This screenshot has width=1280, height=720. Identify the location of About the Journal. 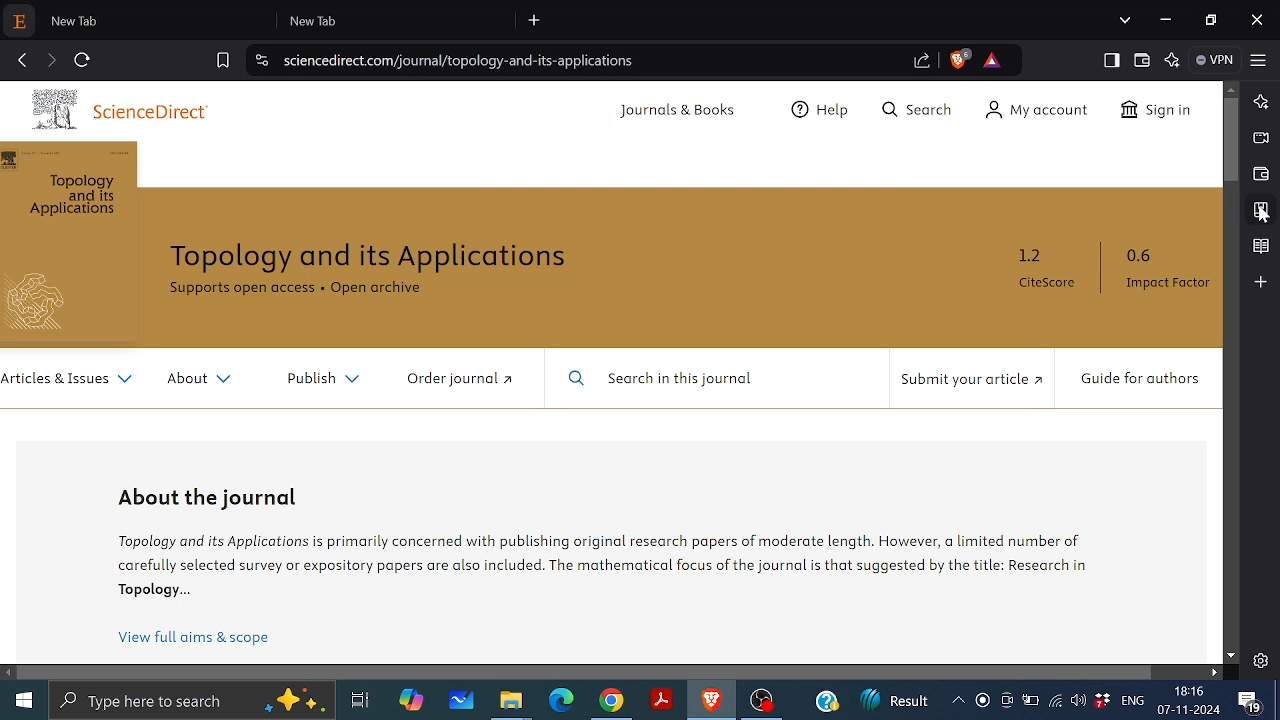
(213, 496).